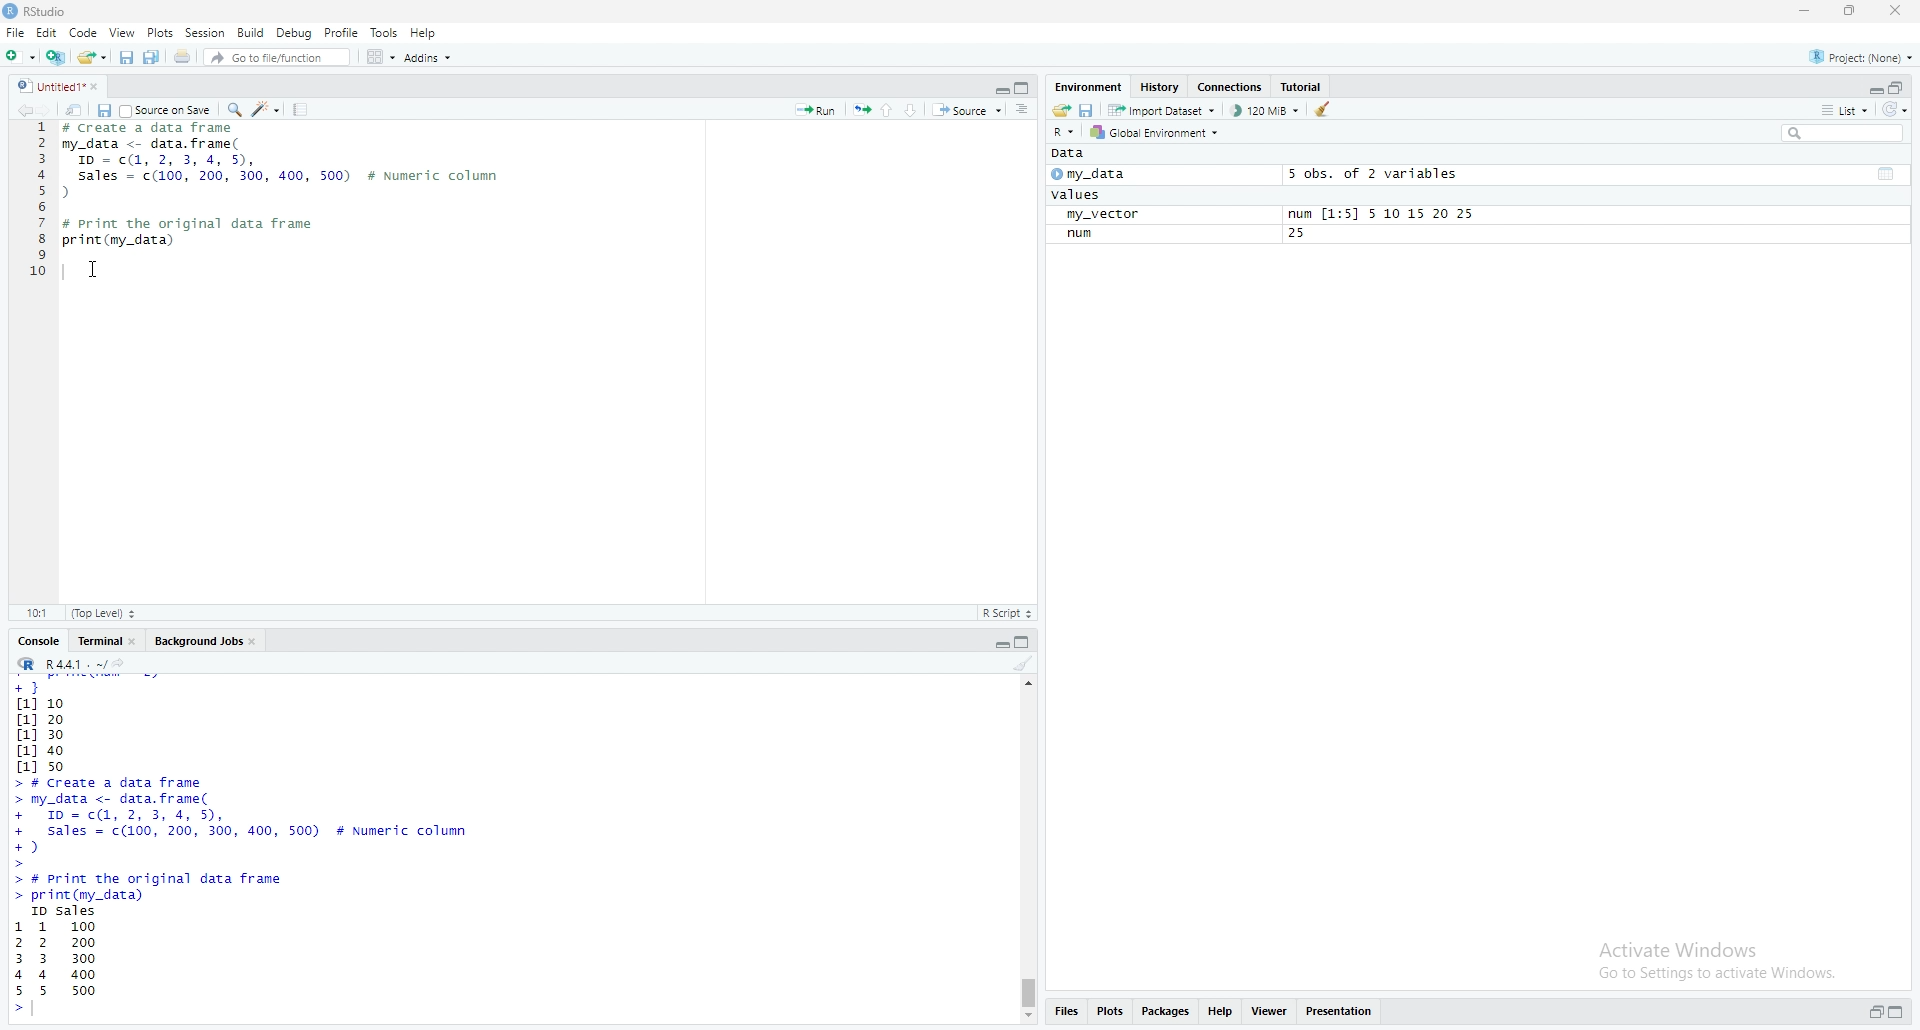  I want to click on Project:(None), so click(1866, 54).